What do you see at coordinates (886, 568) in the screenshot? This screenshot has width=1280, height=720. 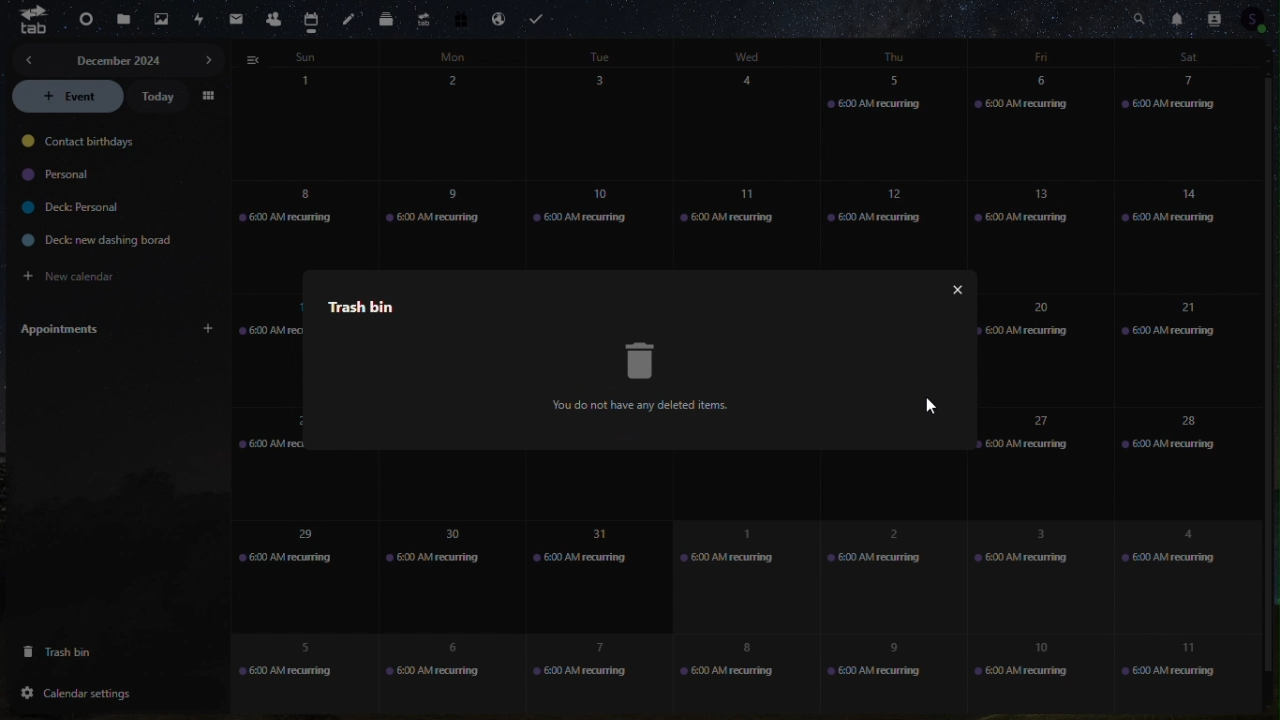 I see `2` at bounding box center [886, 568].